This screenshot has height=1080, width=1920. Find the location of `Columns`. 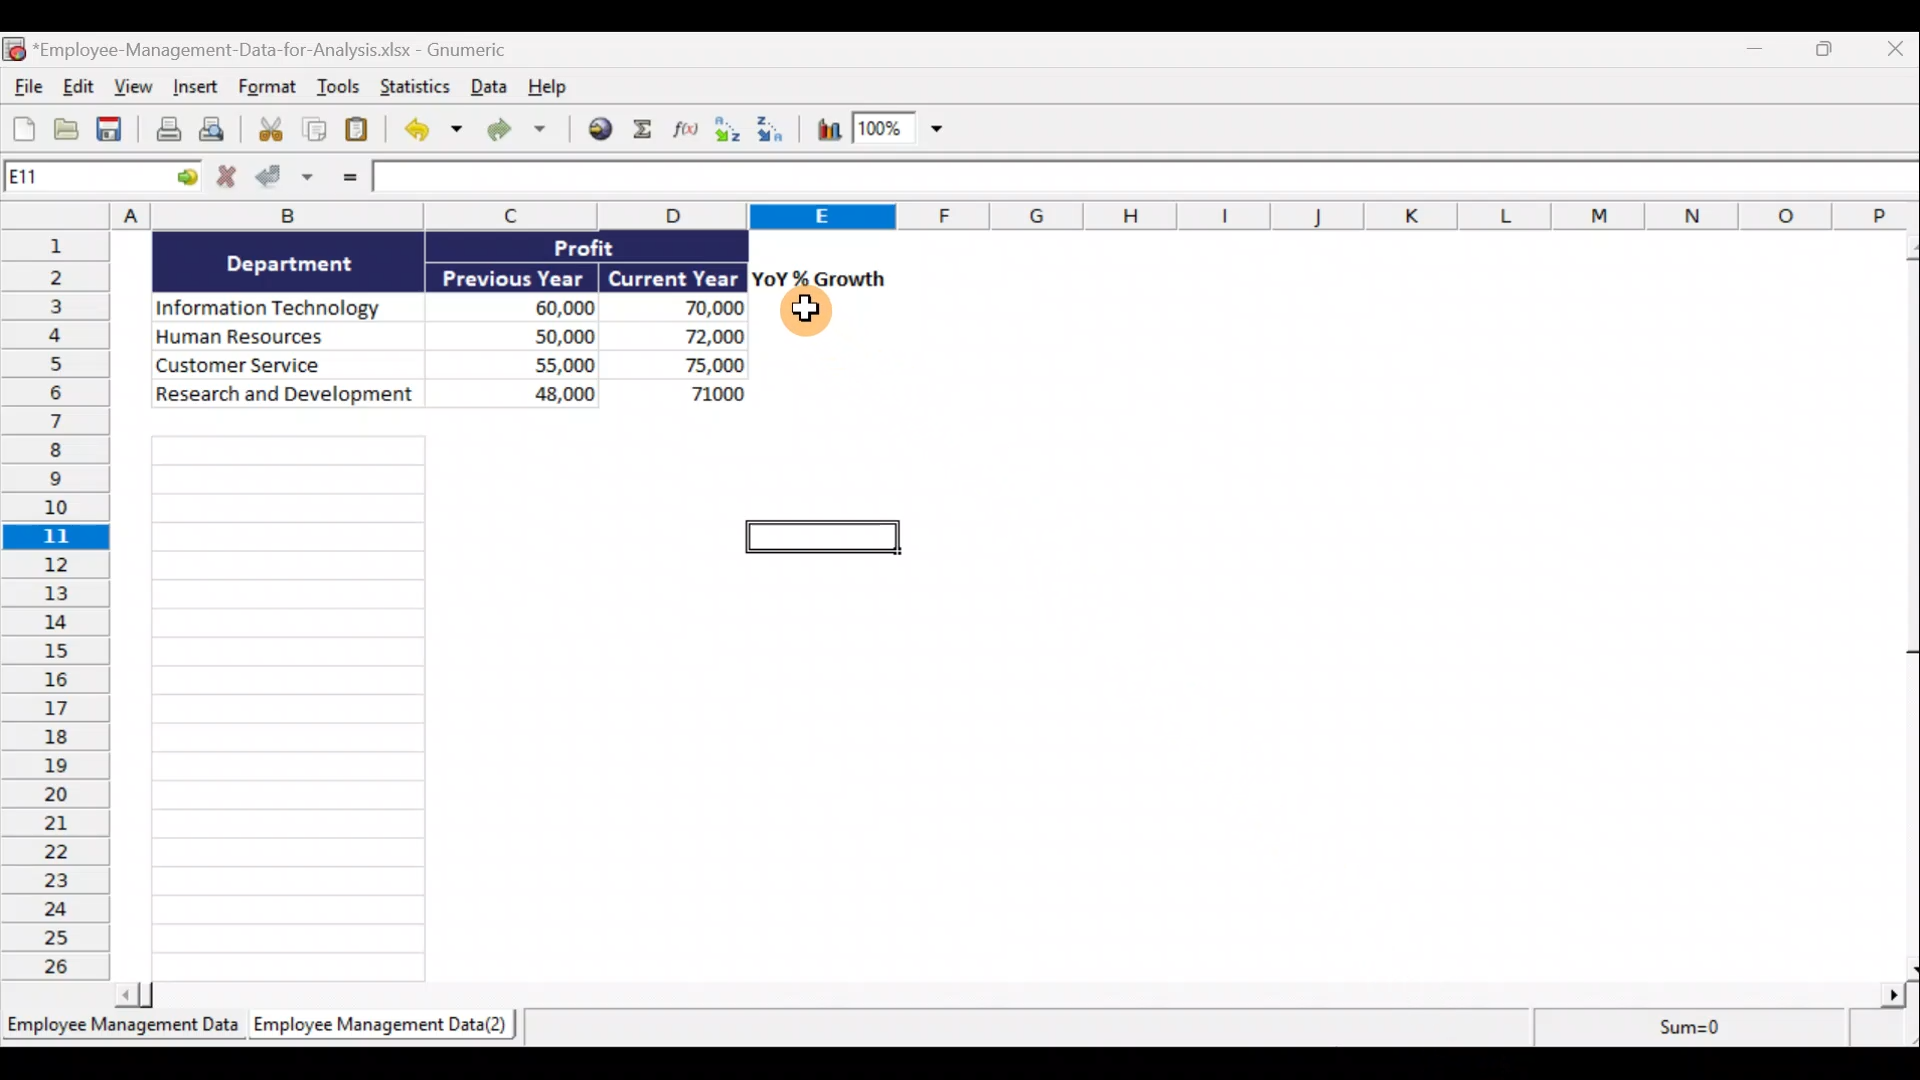

Columns is located at coordinates (960, 216).